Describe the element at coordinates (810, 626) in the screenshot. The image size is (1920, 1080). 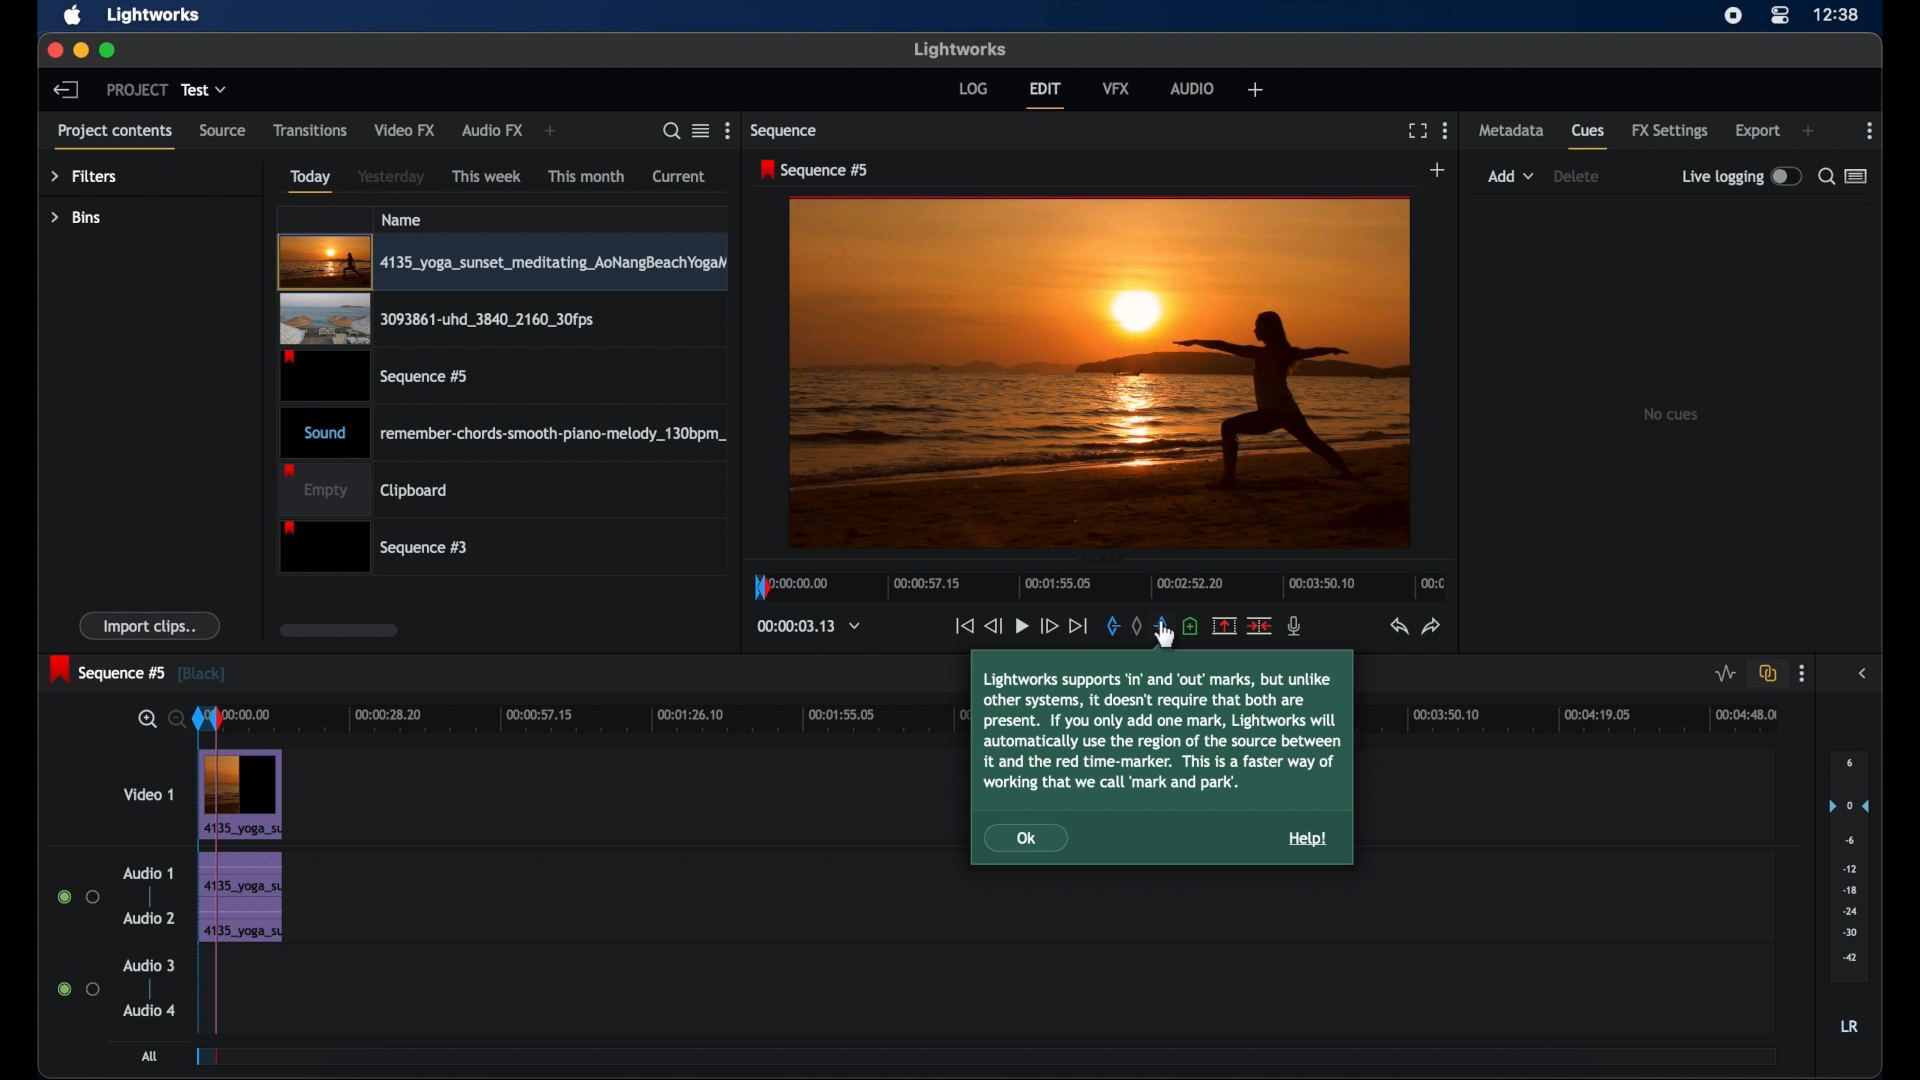
I see `timecodes  and reels` at that location.